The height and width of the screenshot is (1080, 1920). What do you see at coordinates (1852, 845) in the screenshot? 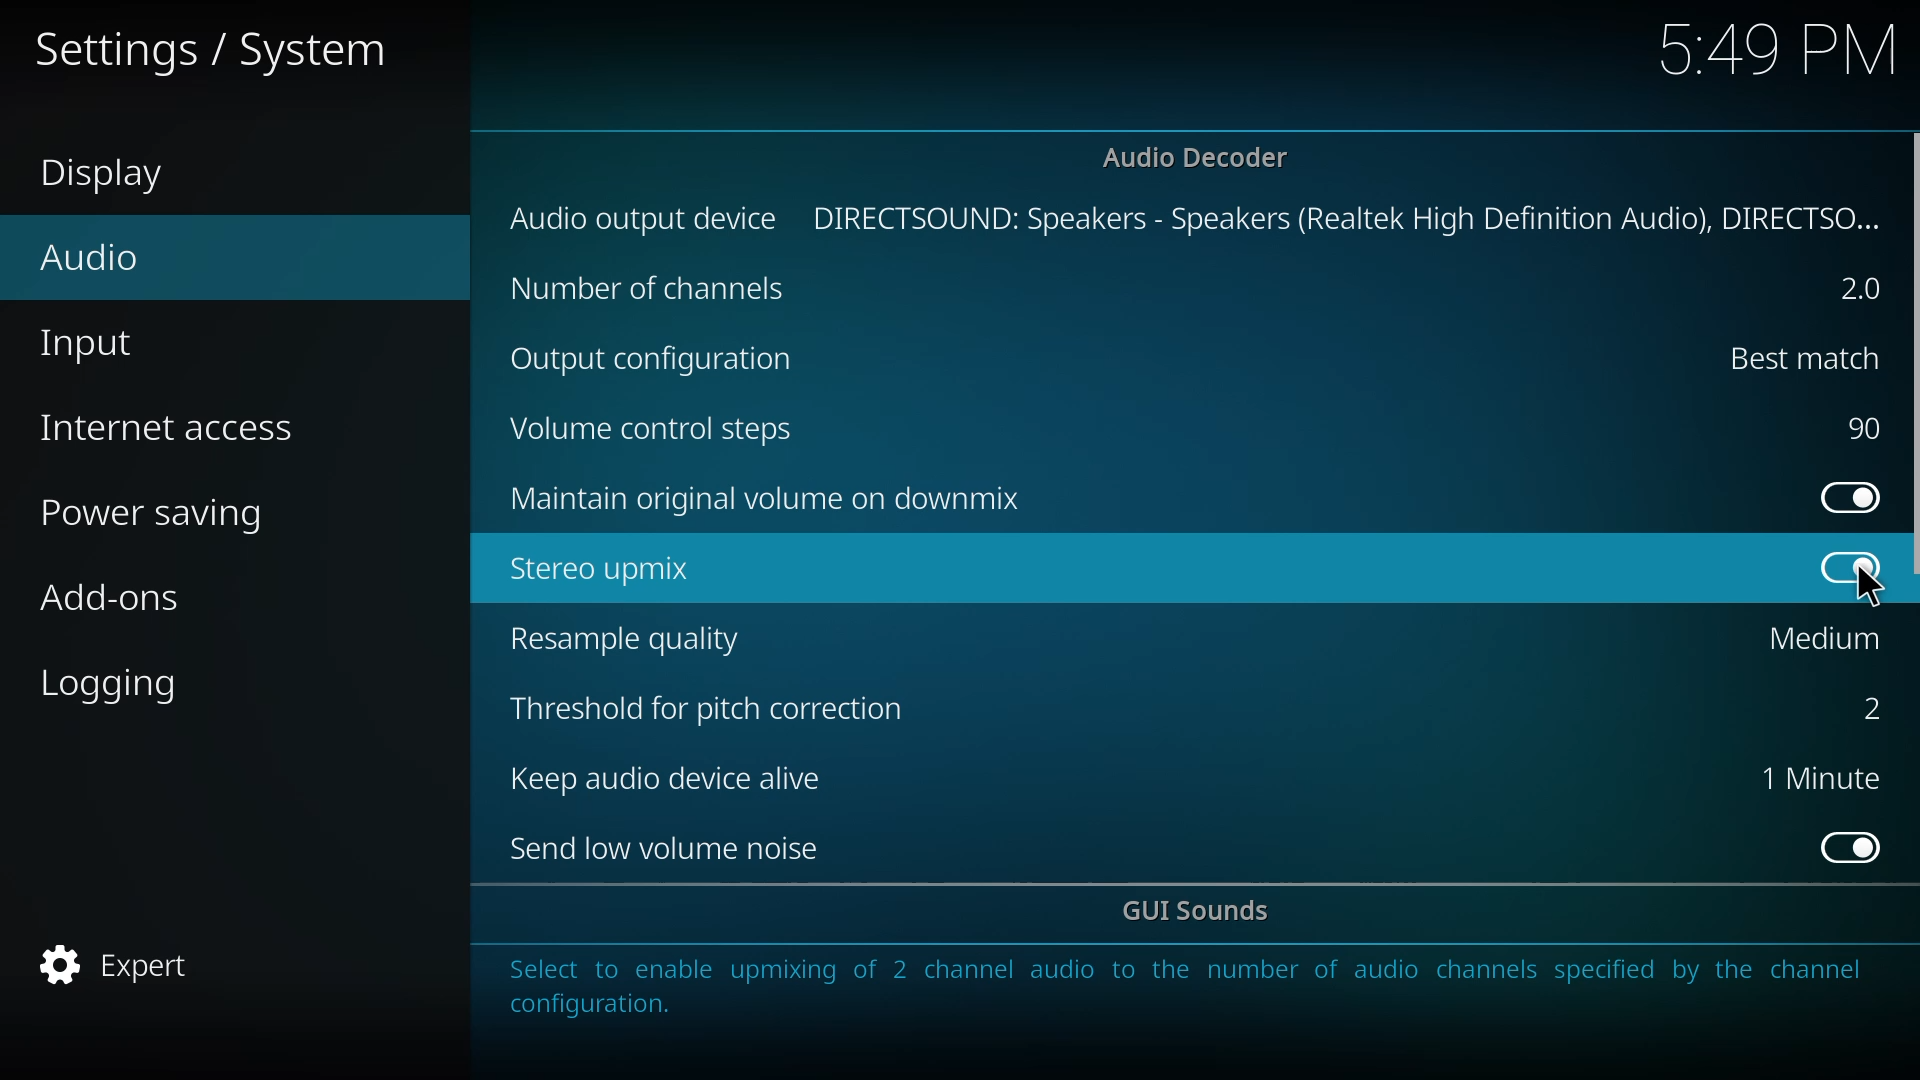
I see `enabled` at bounding box center [1852, 845].